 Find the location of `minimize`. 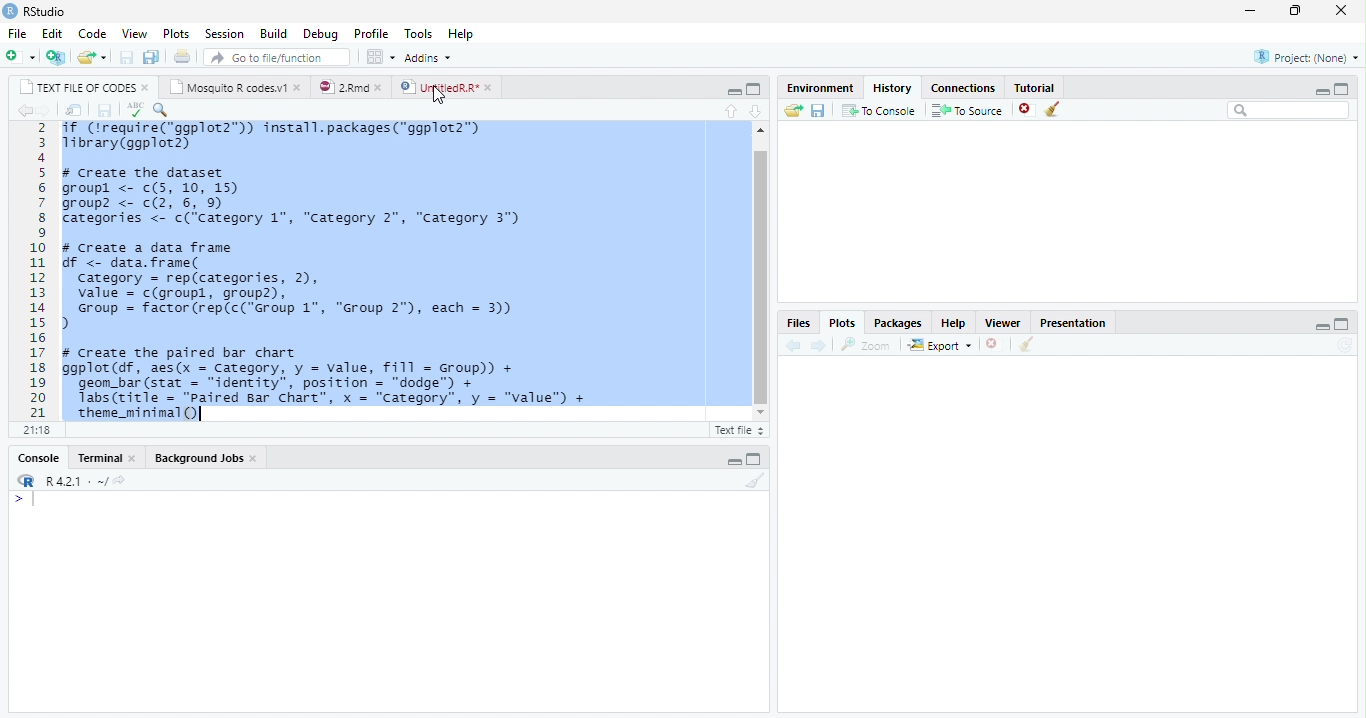

minimize is located at coordinates (1323, 89).